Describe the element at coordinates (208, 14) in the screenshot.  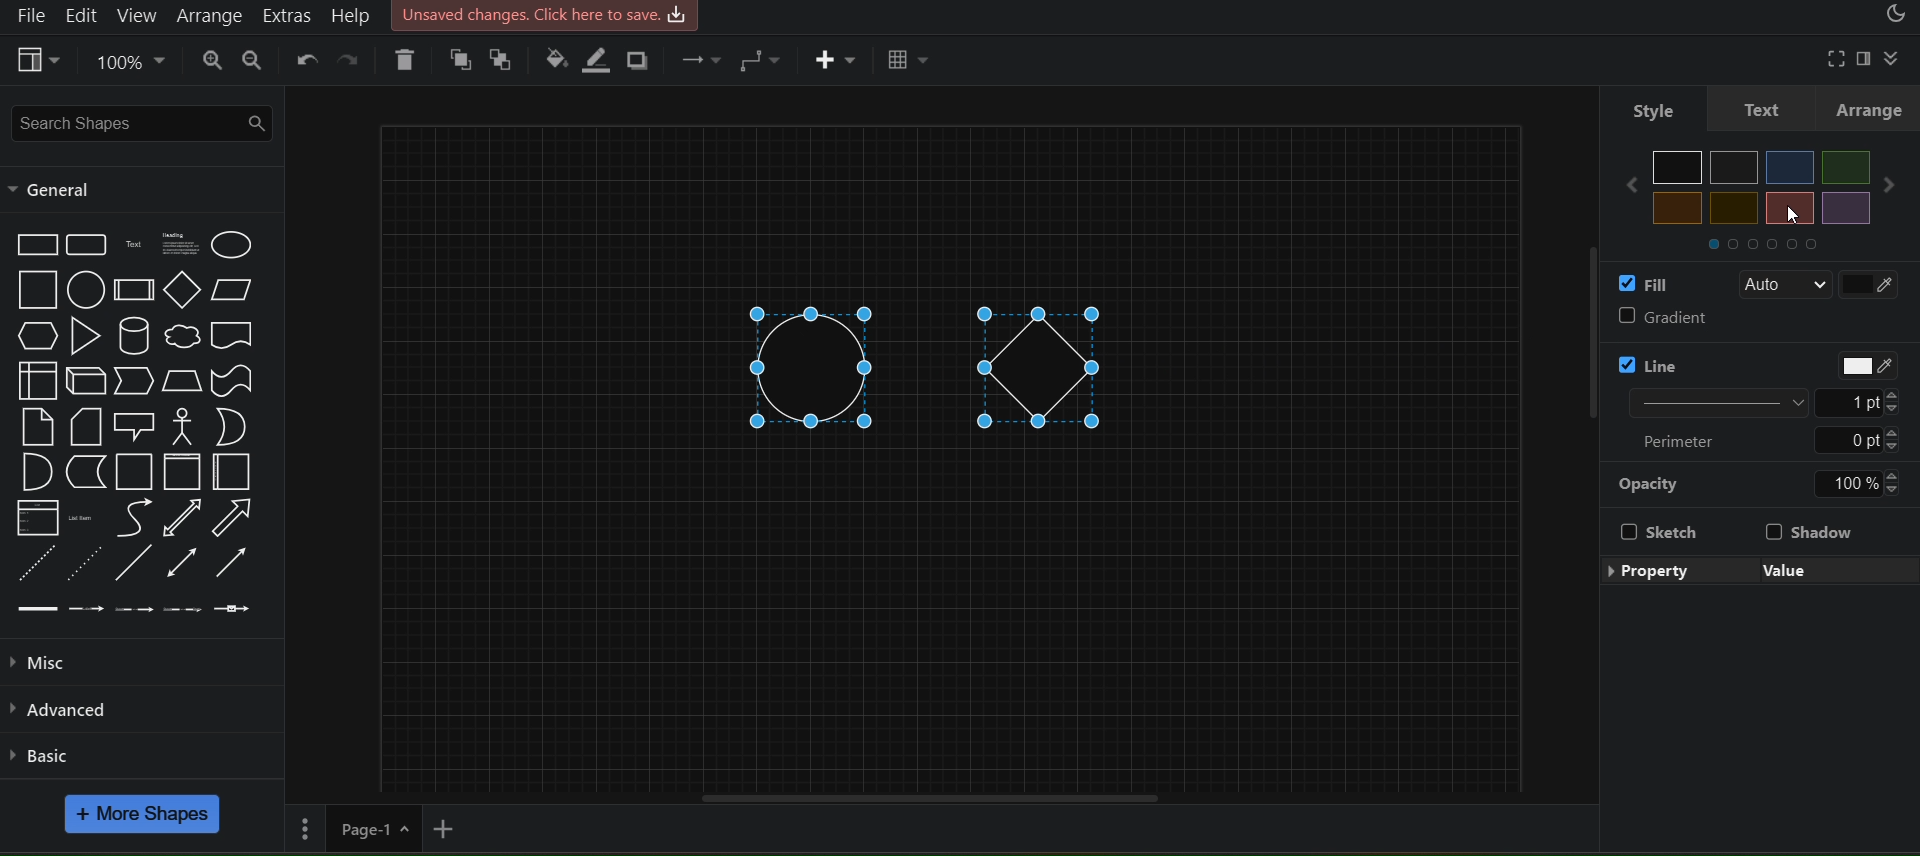
I see `arrange` at that location.